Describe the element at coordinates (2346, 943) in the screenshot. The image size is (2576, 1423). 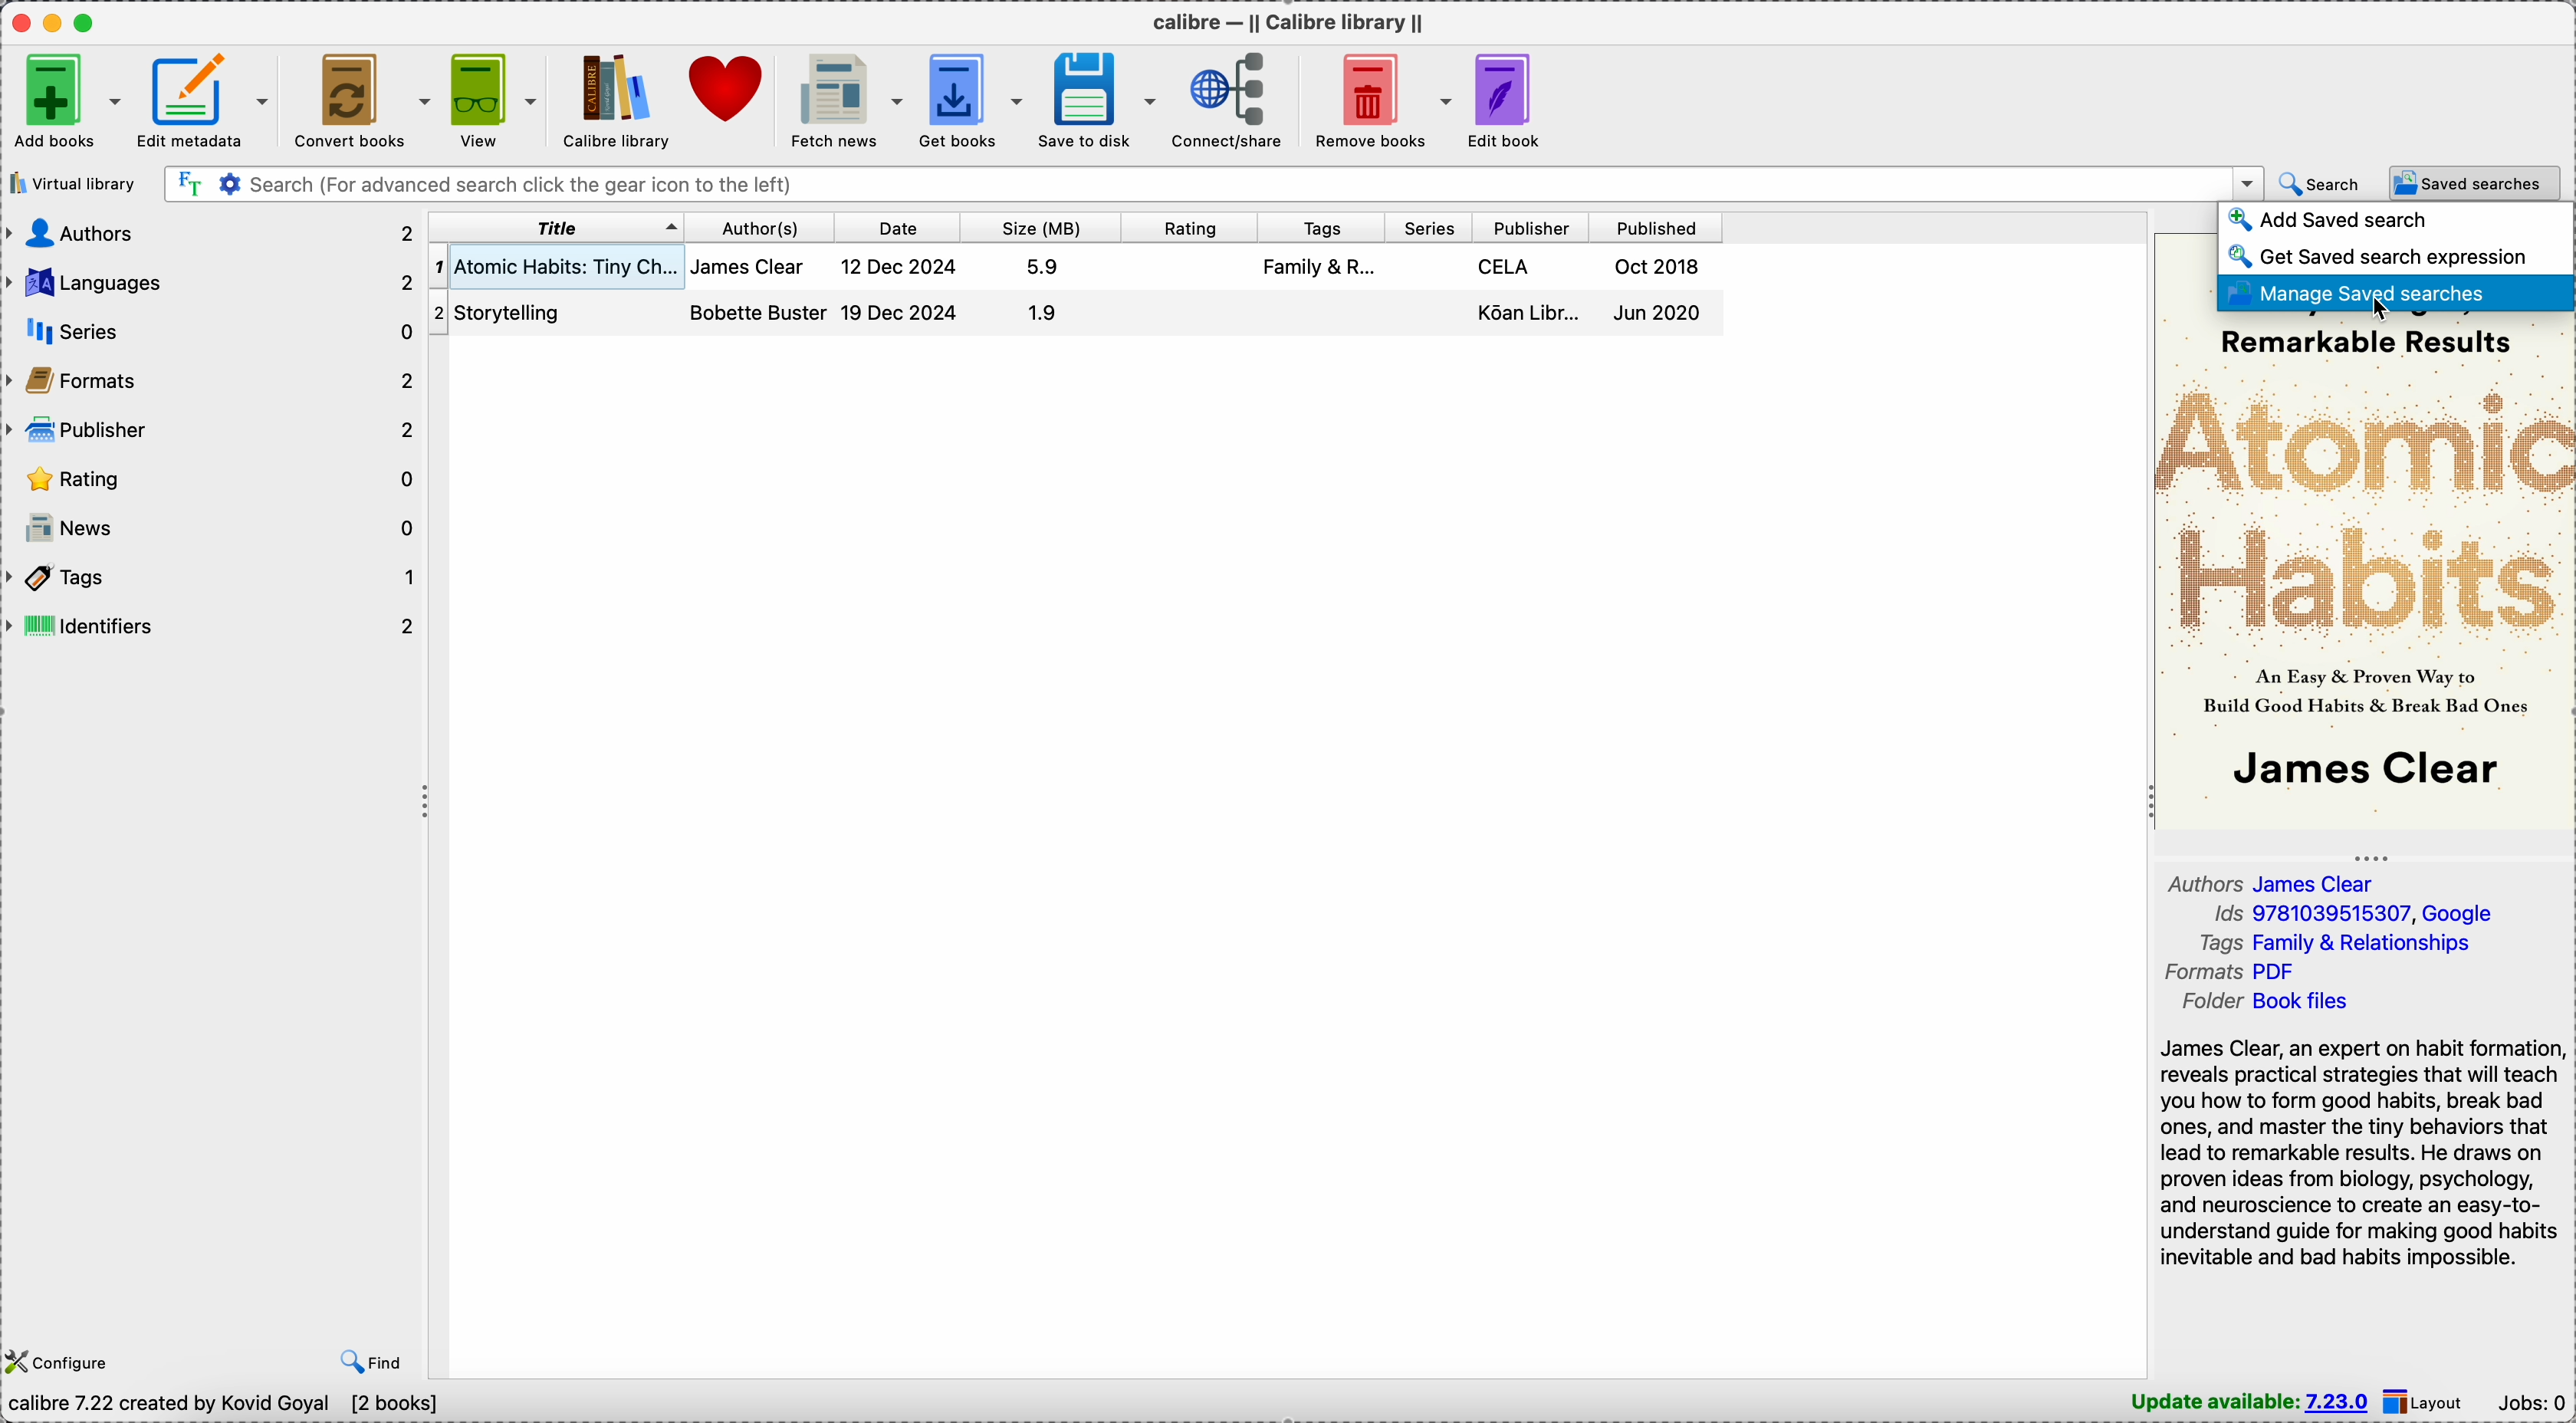
I see `tags: family & relationships` at that location.